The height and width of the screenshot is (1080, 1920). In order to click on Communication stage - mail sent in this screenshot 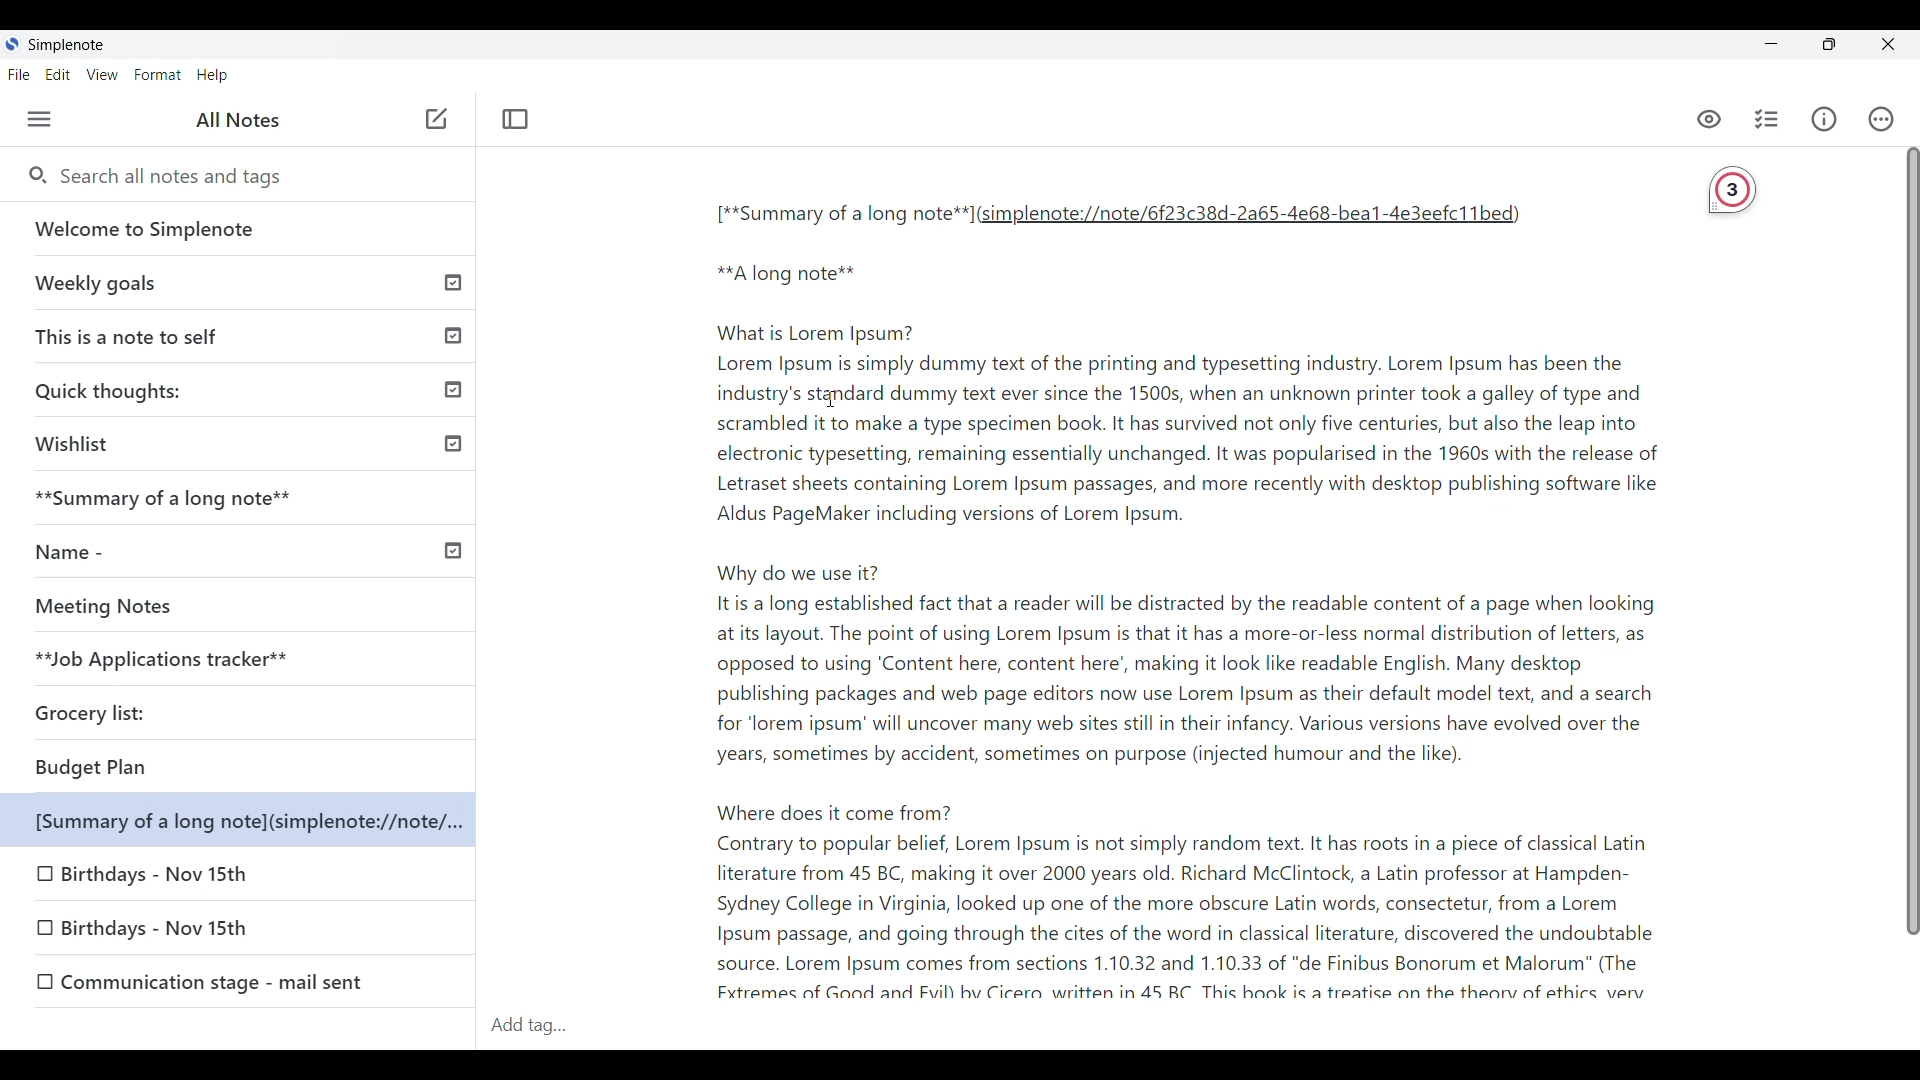, I will do `click(249, 980)`.